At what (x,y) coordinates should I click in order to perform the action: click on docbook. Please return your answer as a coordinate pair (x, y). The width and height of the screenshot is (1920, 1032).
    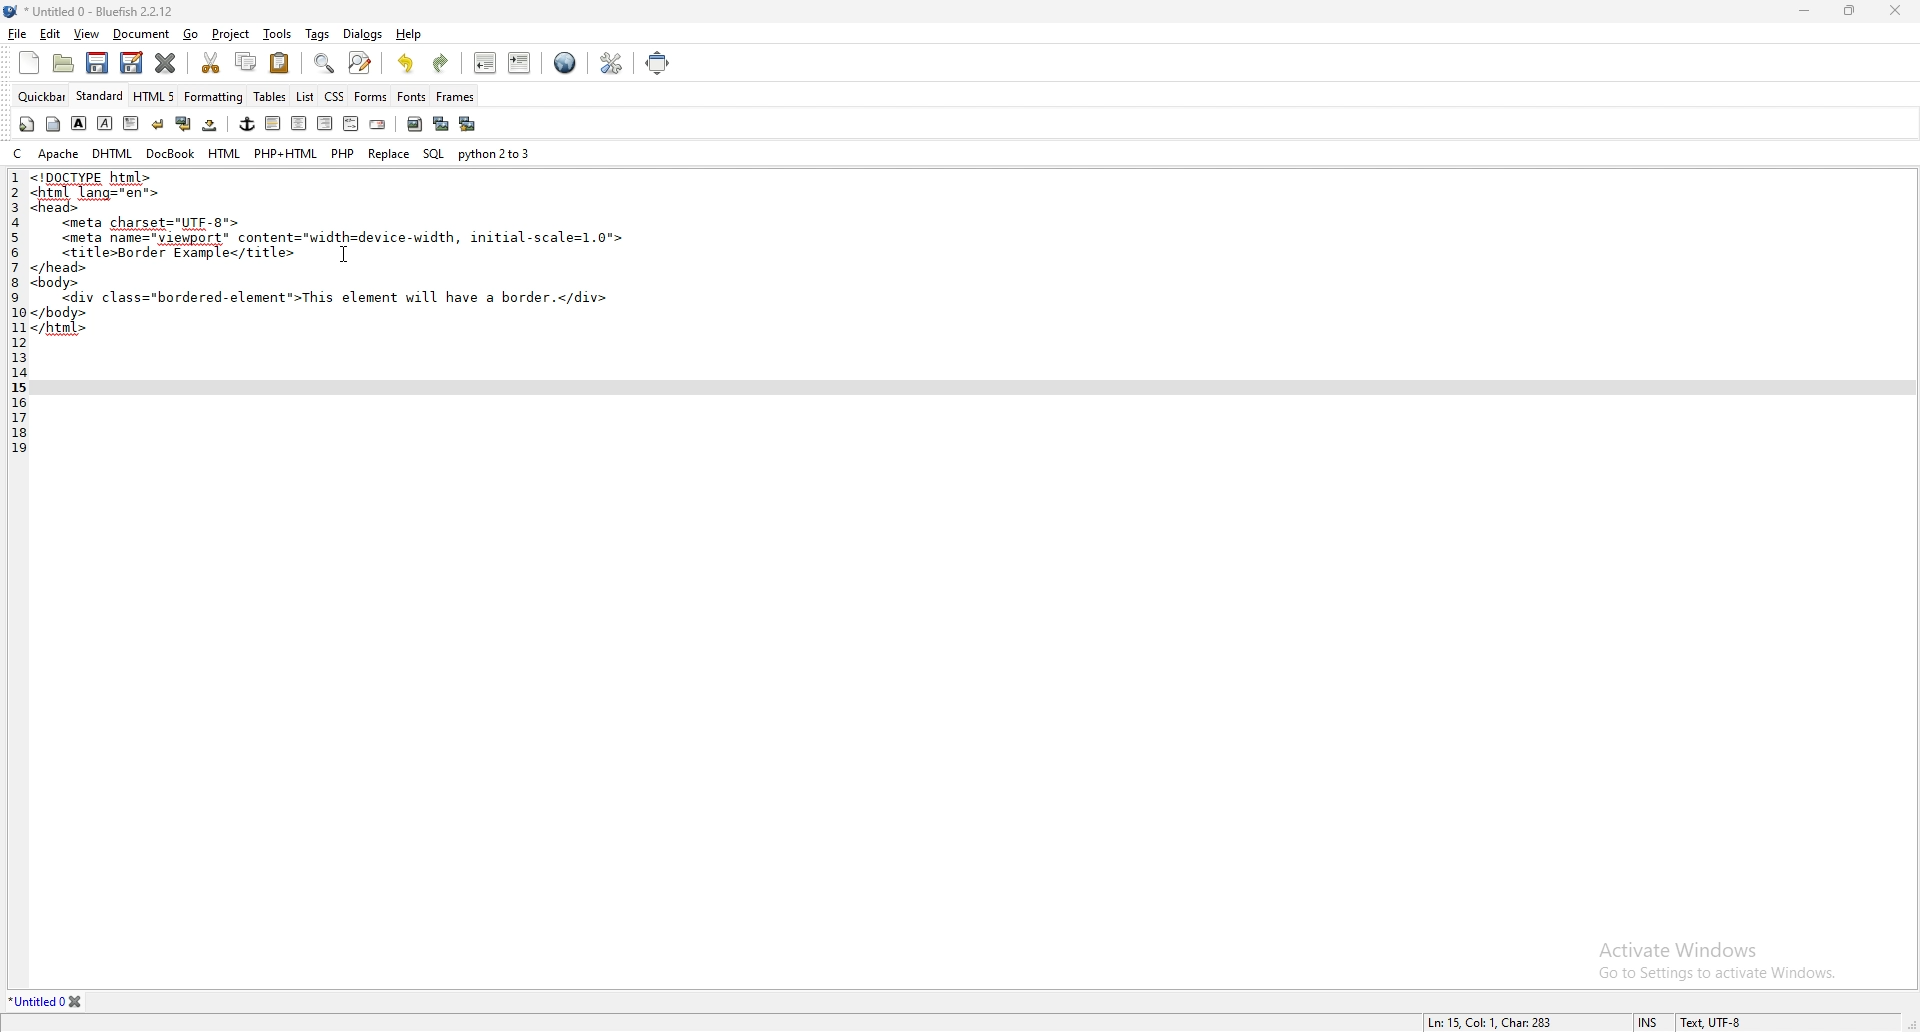
    Looking at the image, I should click on (170, 153).